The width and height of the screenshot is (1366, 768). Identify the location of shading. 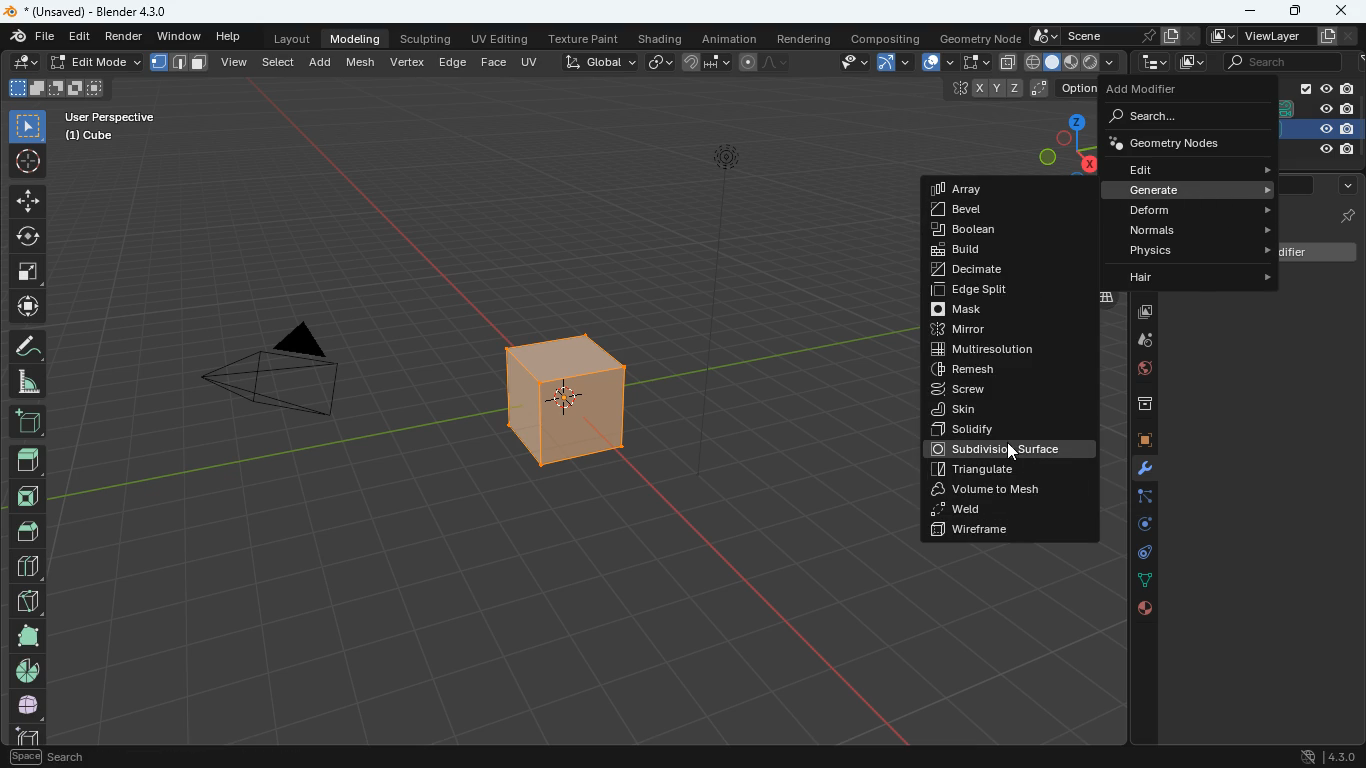
(660, 39).